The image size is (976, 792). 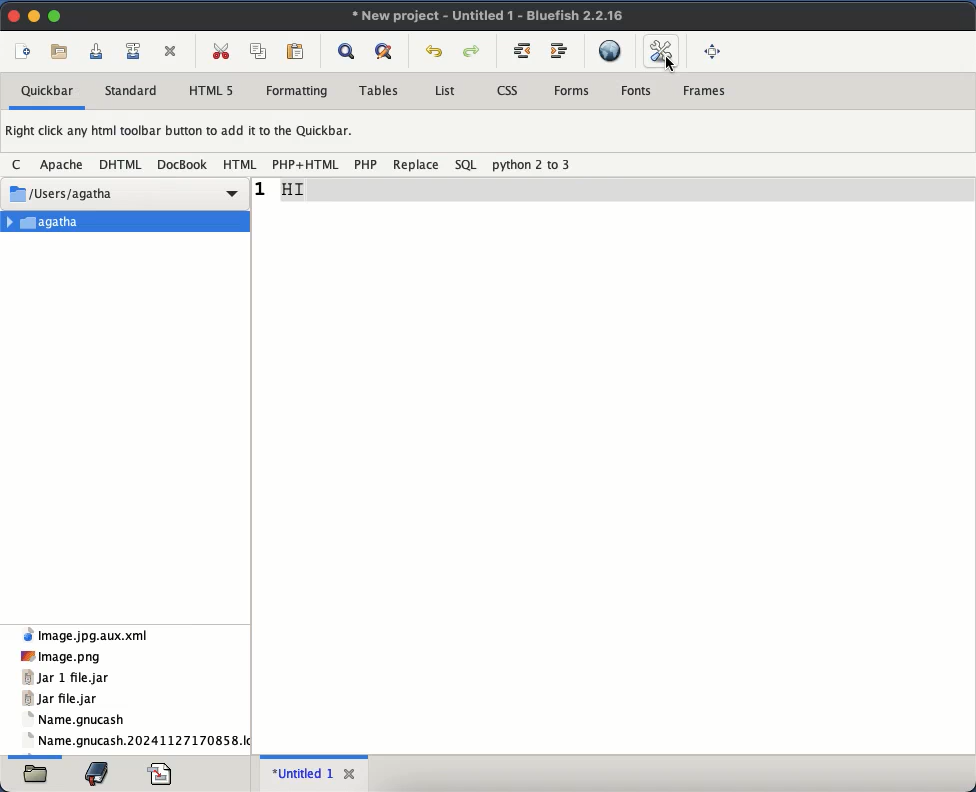 I want to click on list, so click(x=445, y=90).